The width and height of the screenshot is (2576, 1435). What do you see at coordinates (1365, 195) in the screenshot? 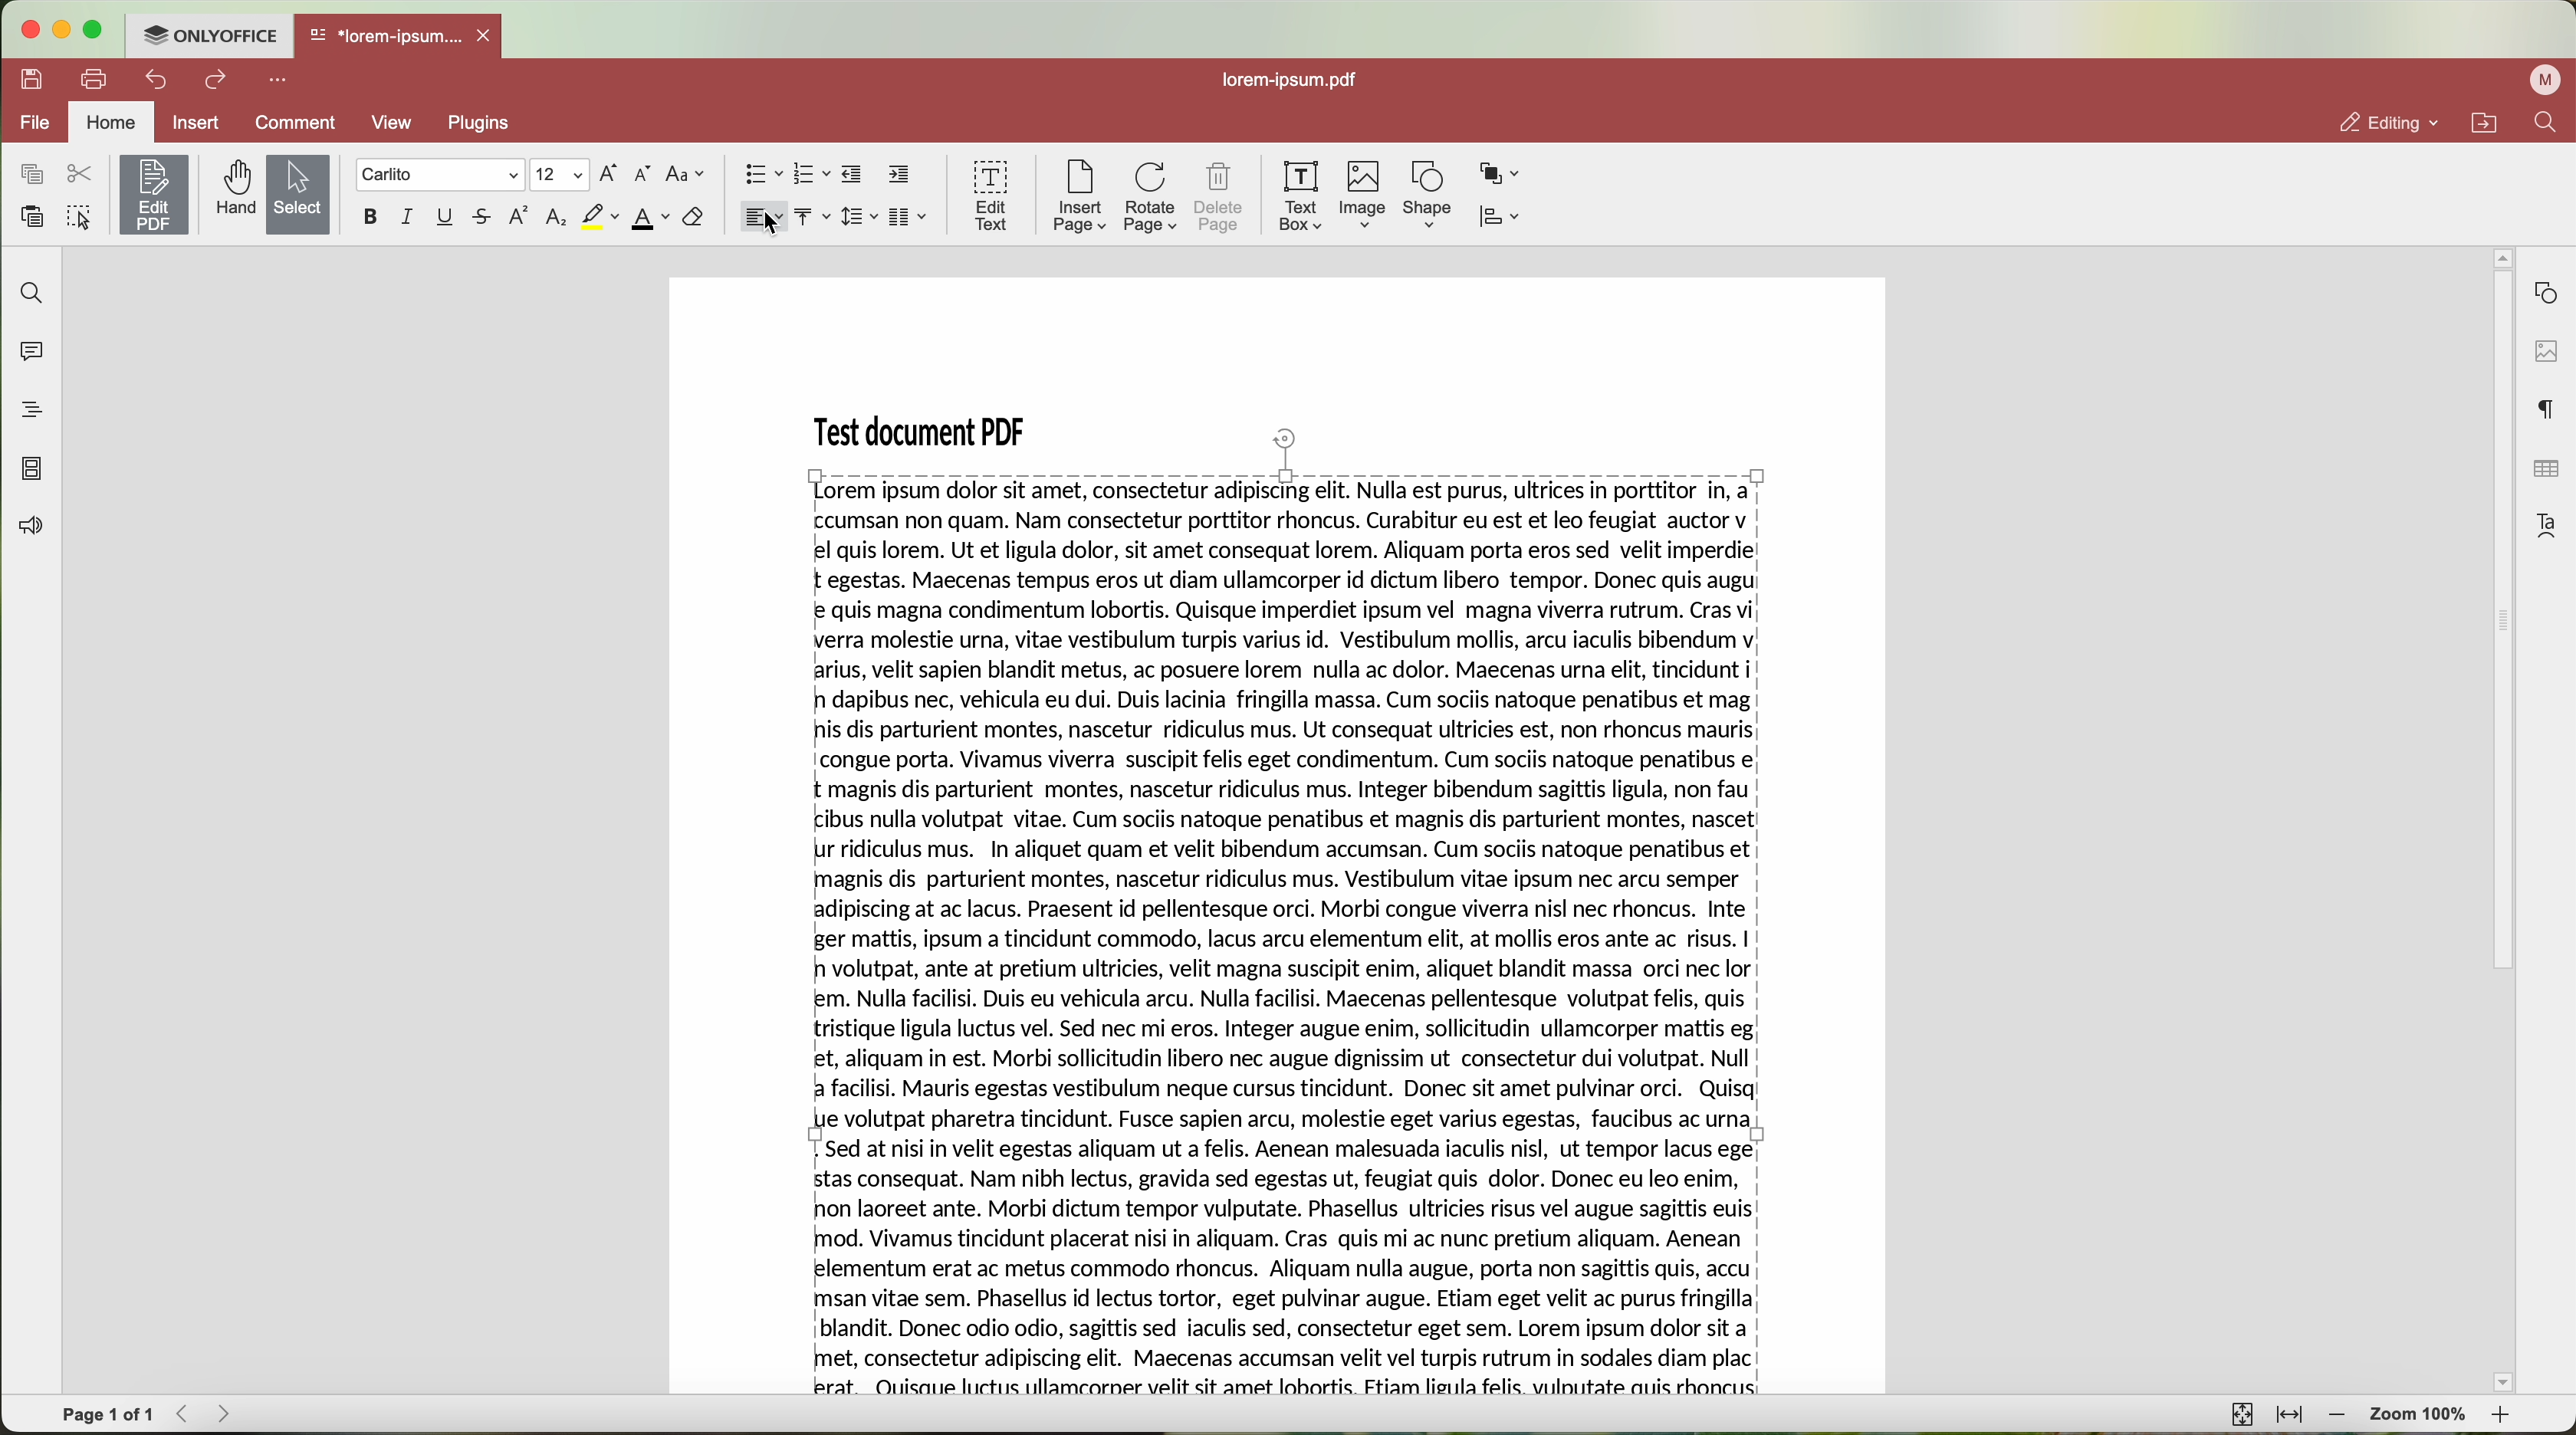
I see `image` at bounding box center [1365, 195].